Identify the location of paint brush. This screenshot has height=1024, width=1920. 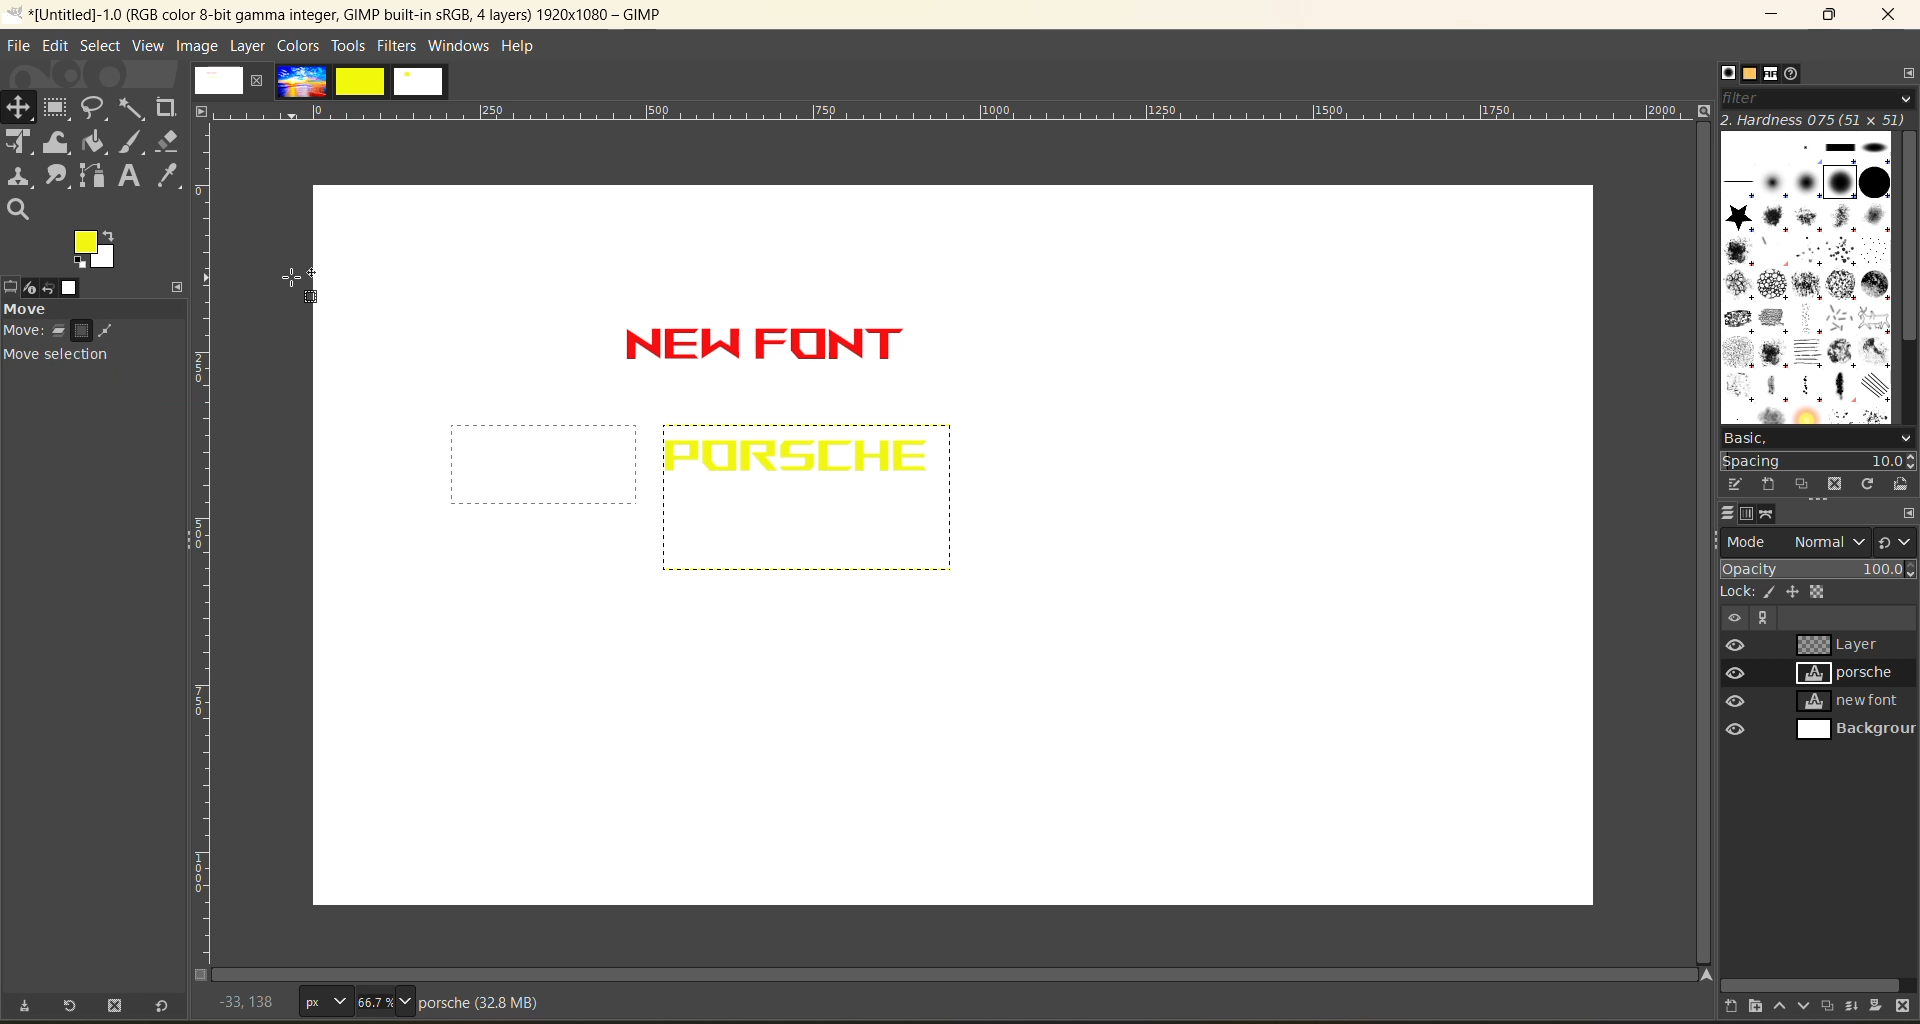
(133, 145).